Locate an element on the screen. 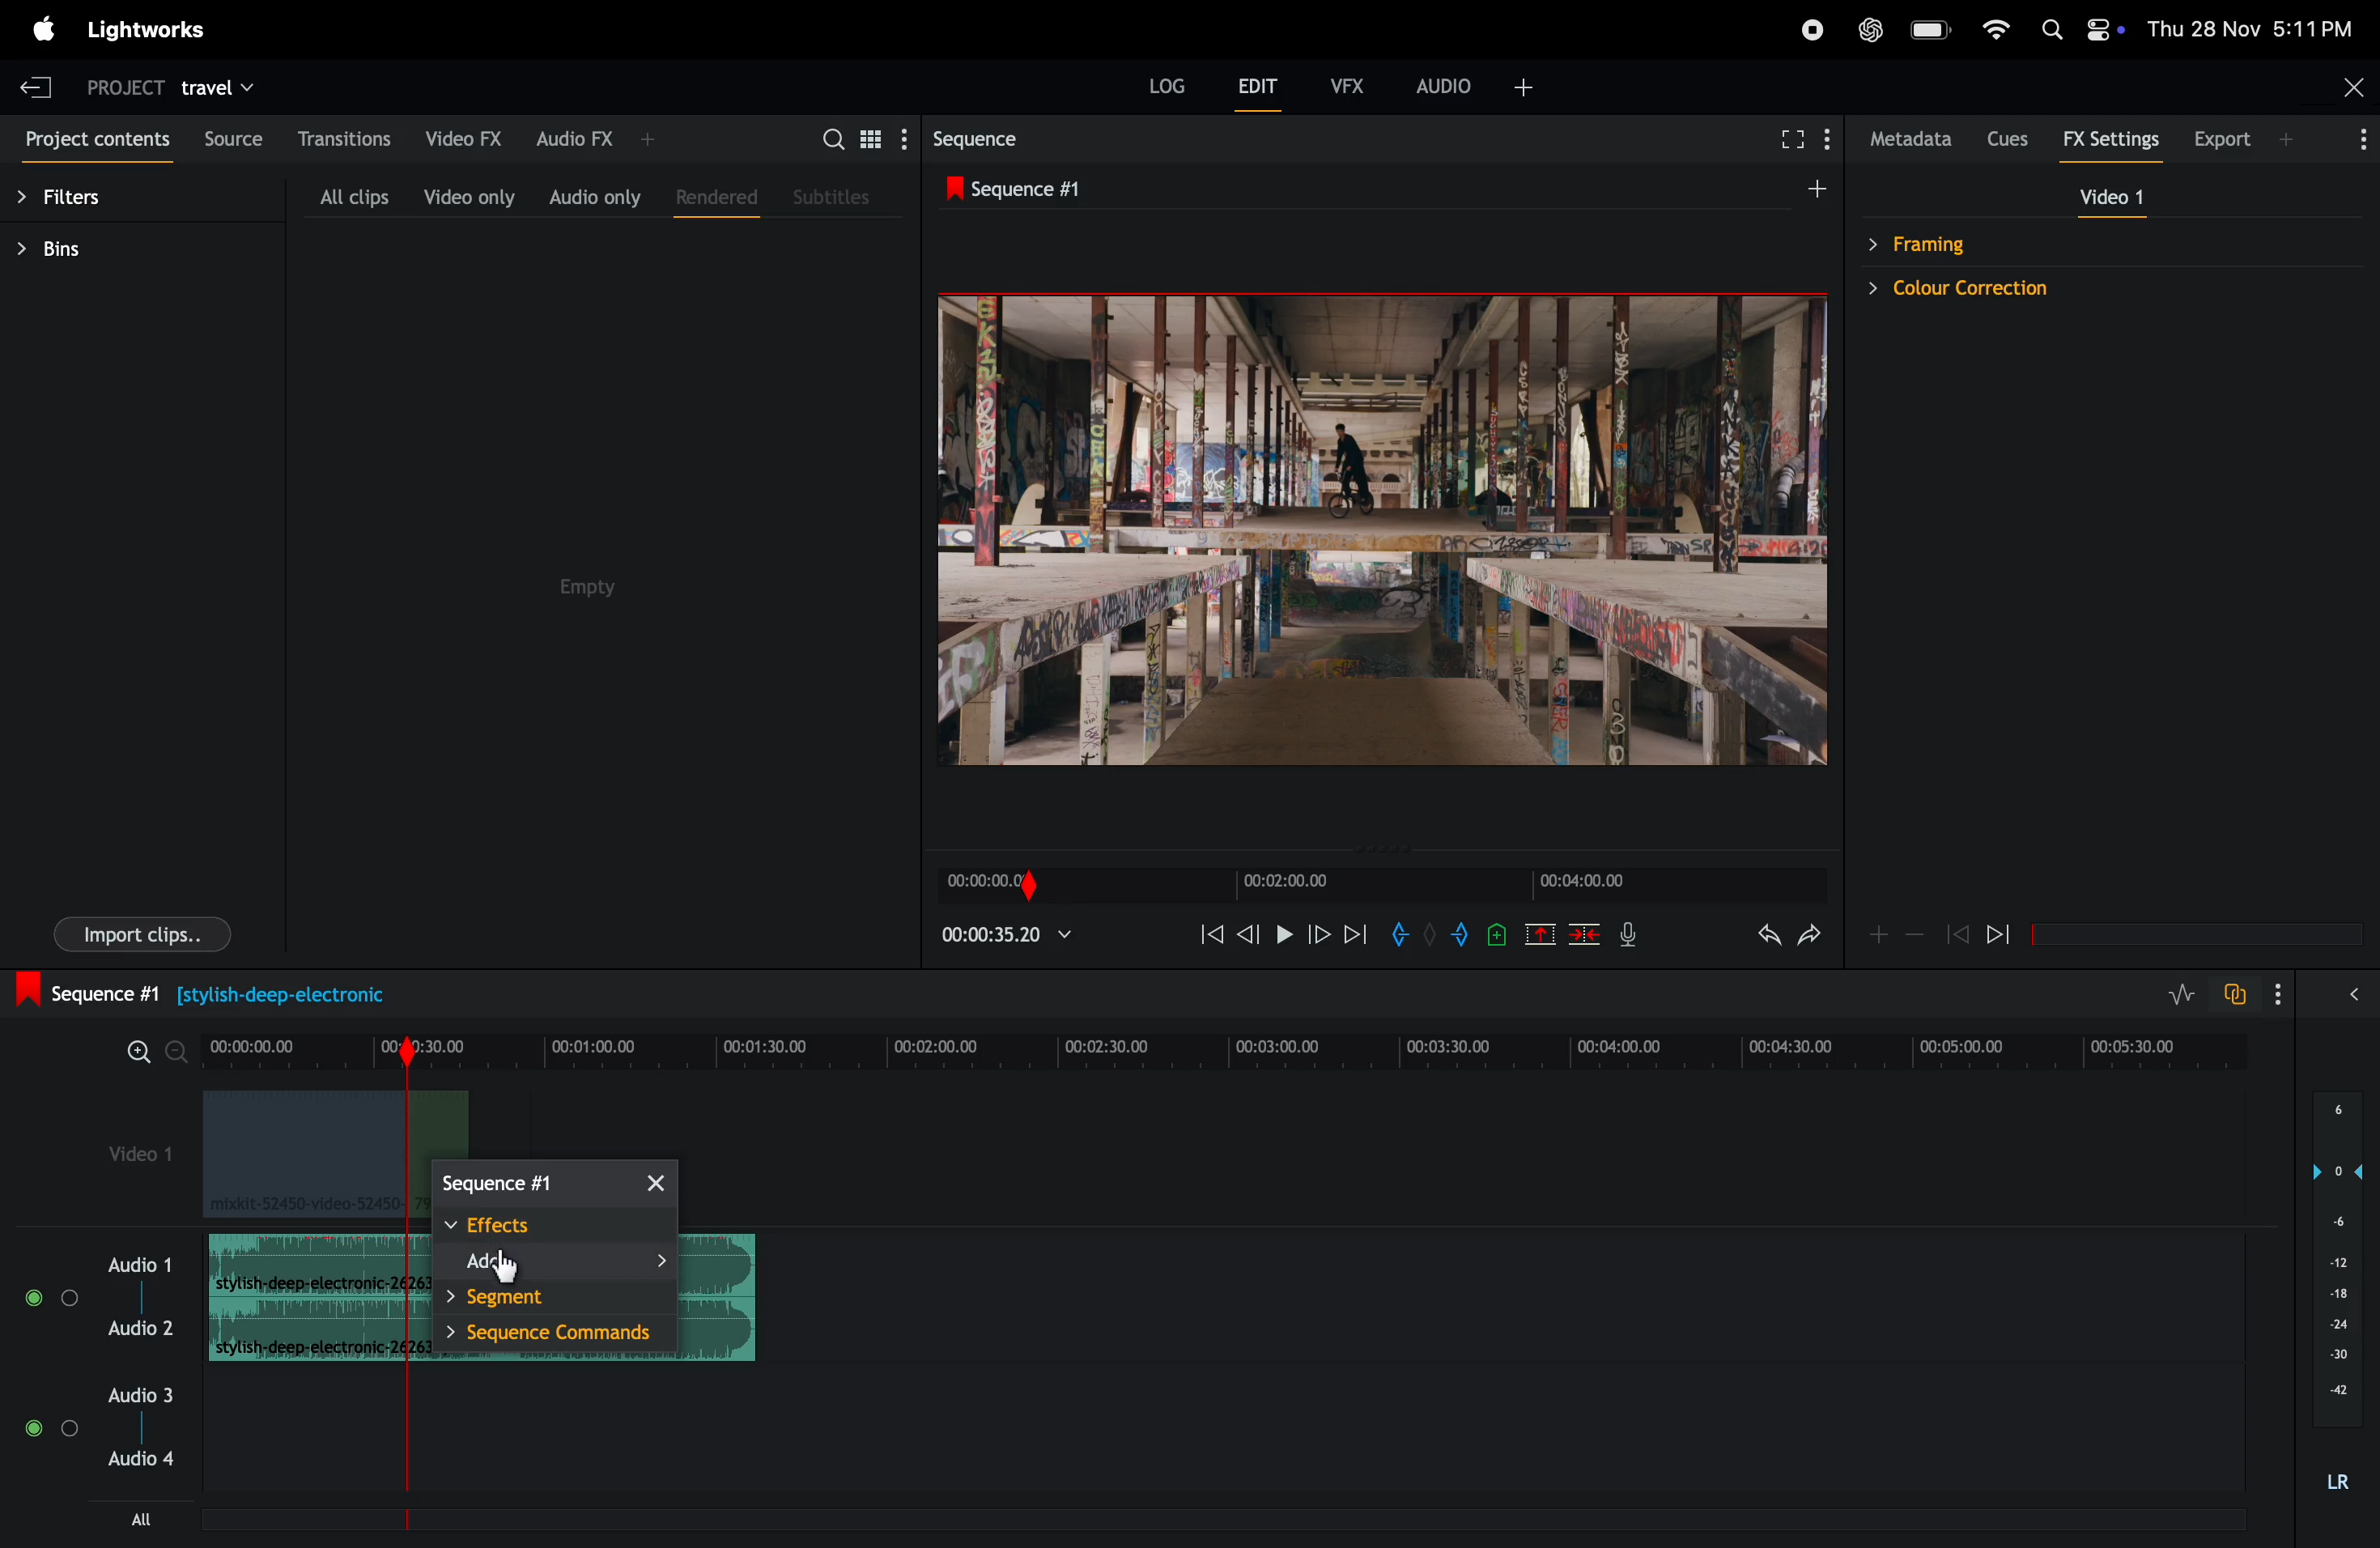  chatgpt is located at coordinates (1870, 28).